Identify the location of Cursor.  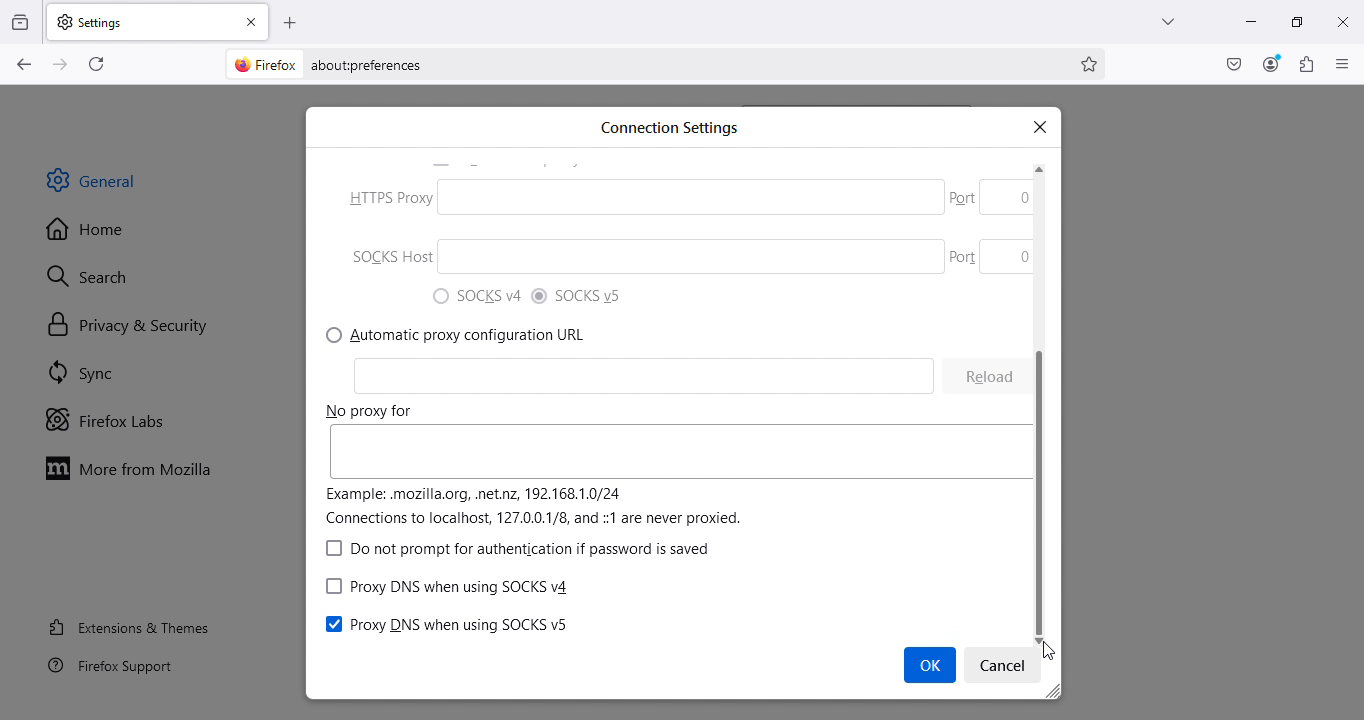
(928, 665).